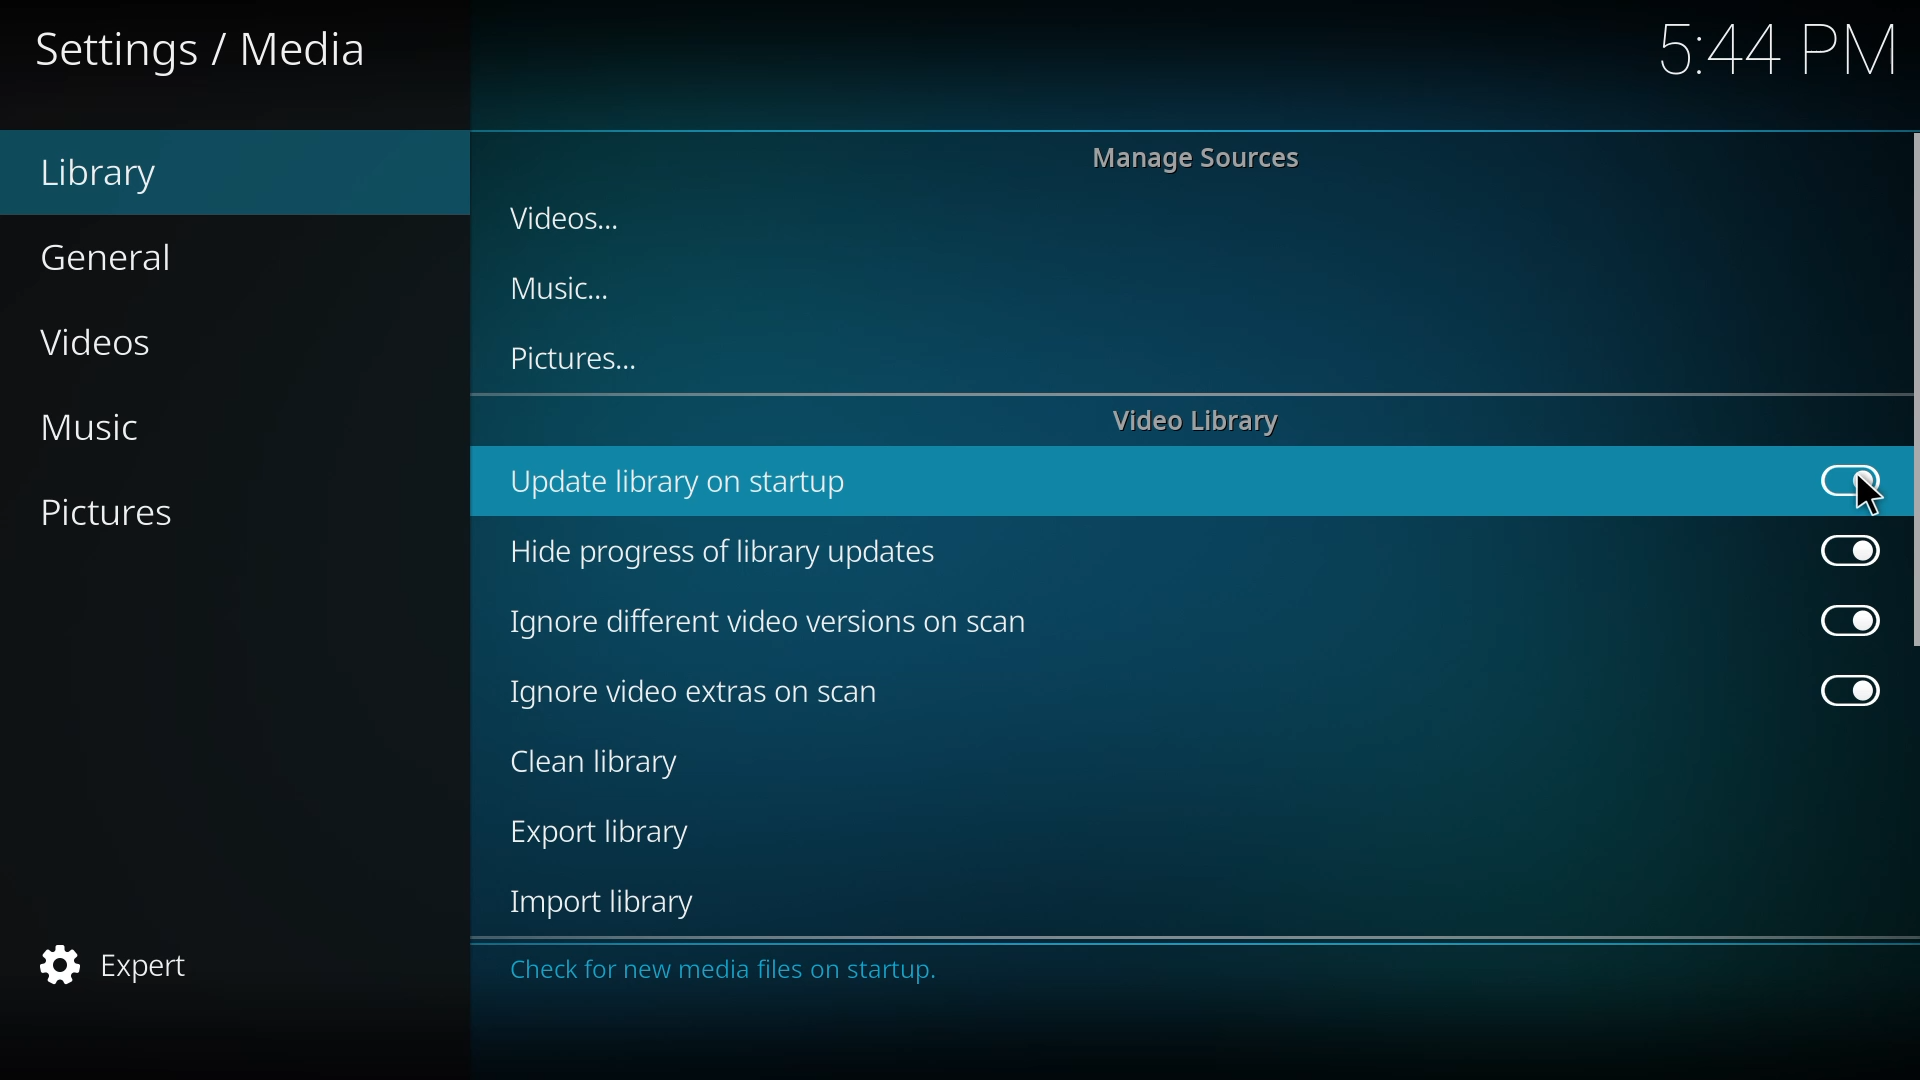 This screenshot has height=1080, width=1920. Describe the element at coordinates (584, 286) in the screenshot. I see `music` at that location.